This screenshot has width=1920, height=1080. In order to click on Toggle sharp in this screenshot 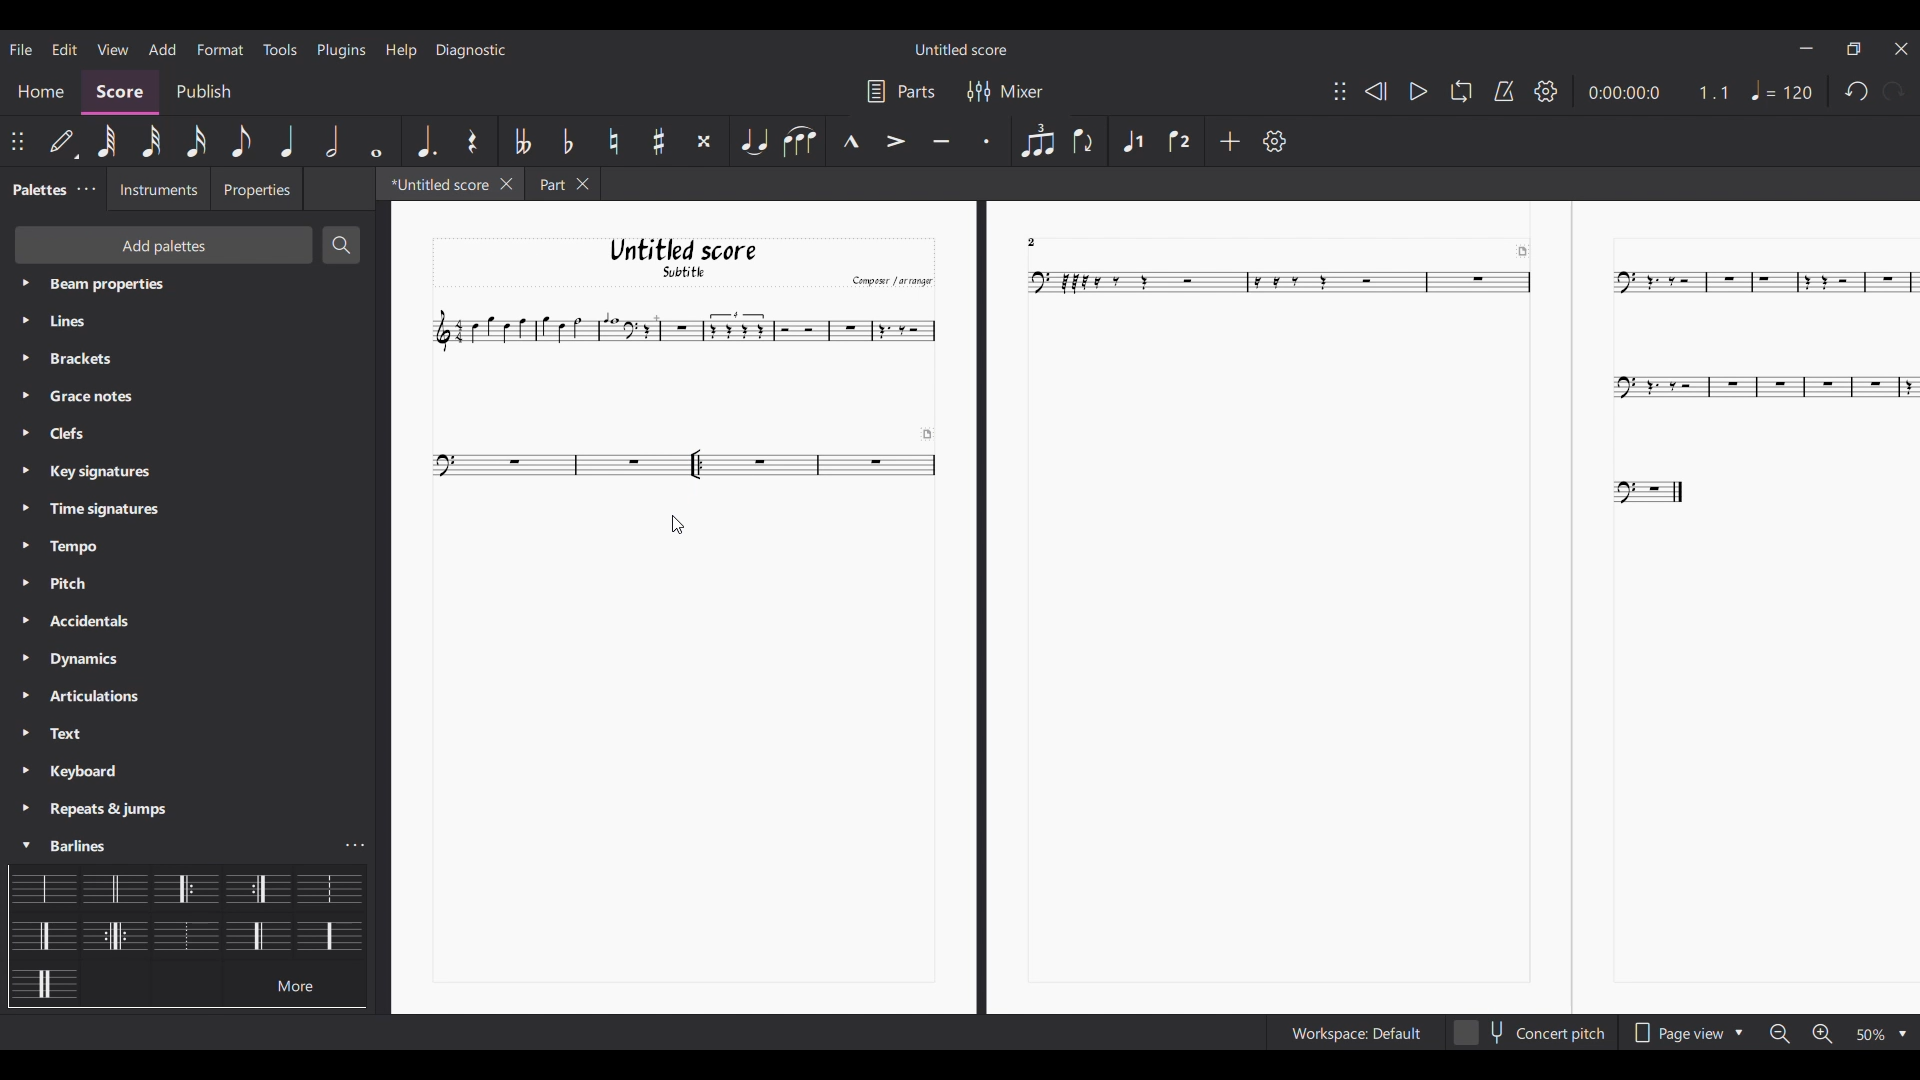, I will do `click(658, 141)`.